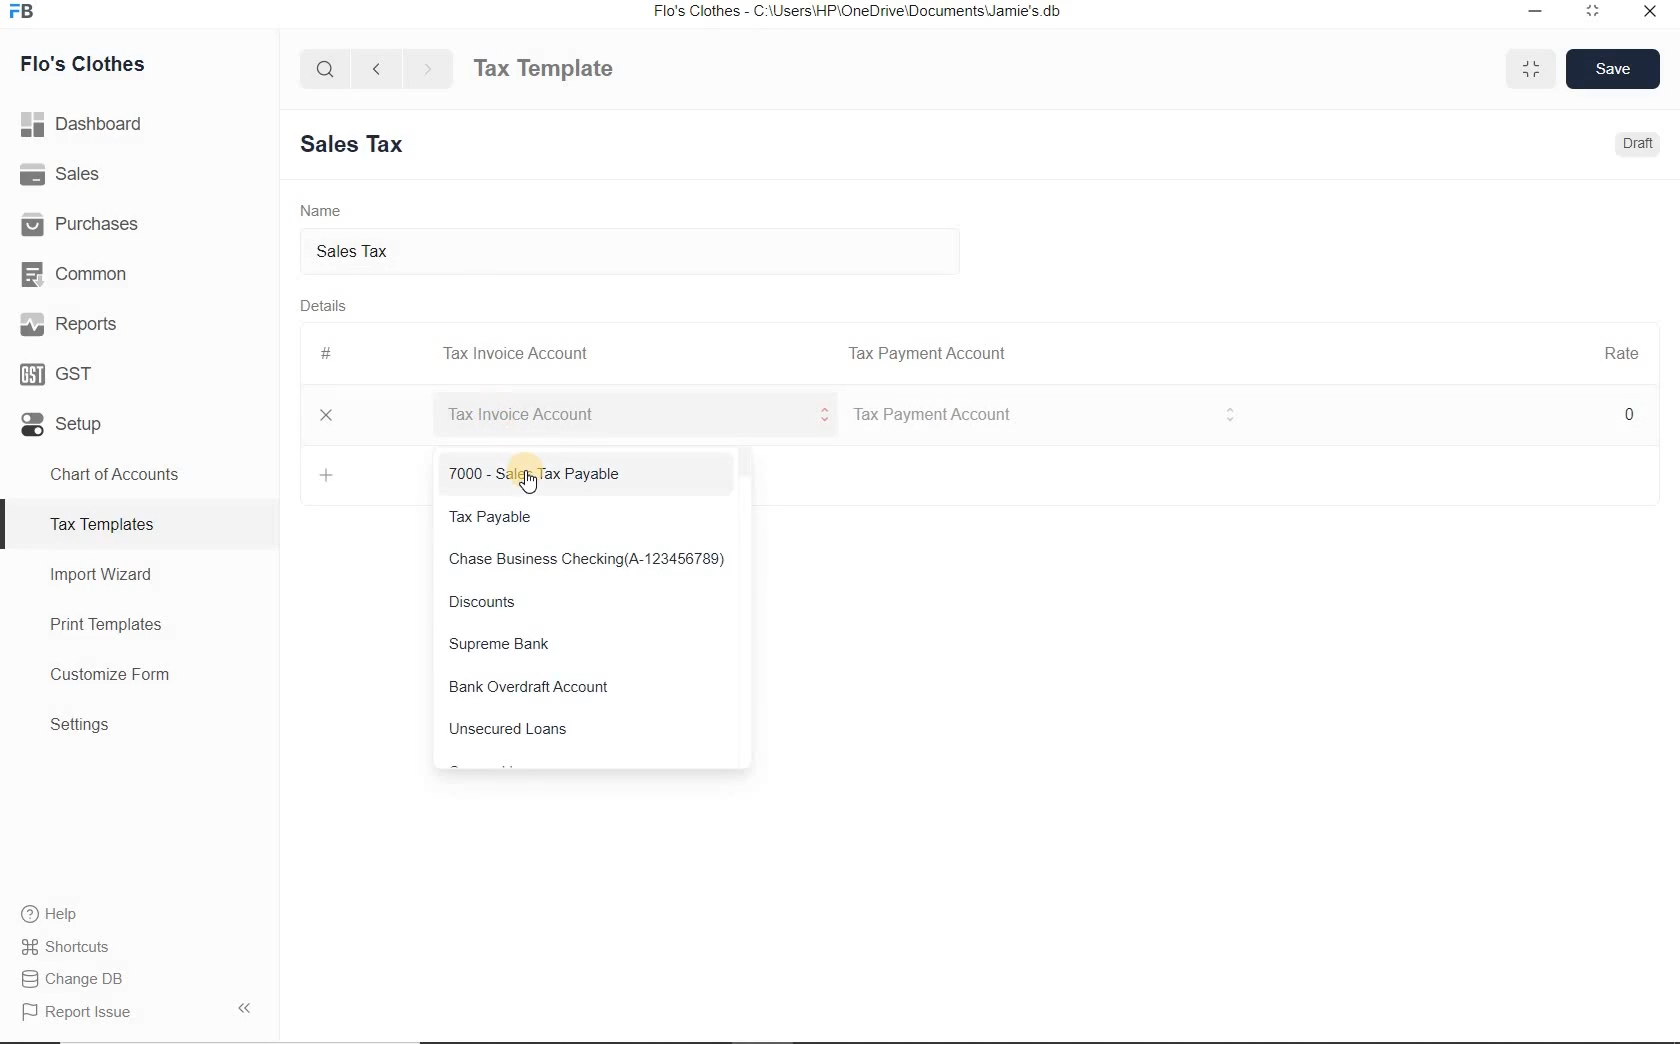  What do you see at coordinates (1614, 68) in the screenshot?
I see `Save` at bounding box center [1614, 68].